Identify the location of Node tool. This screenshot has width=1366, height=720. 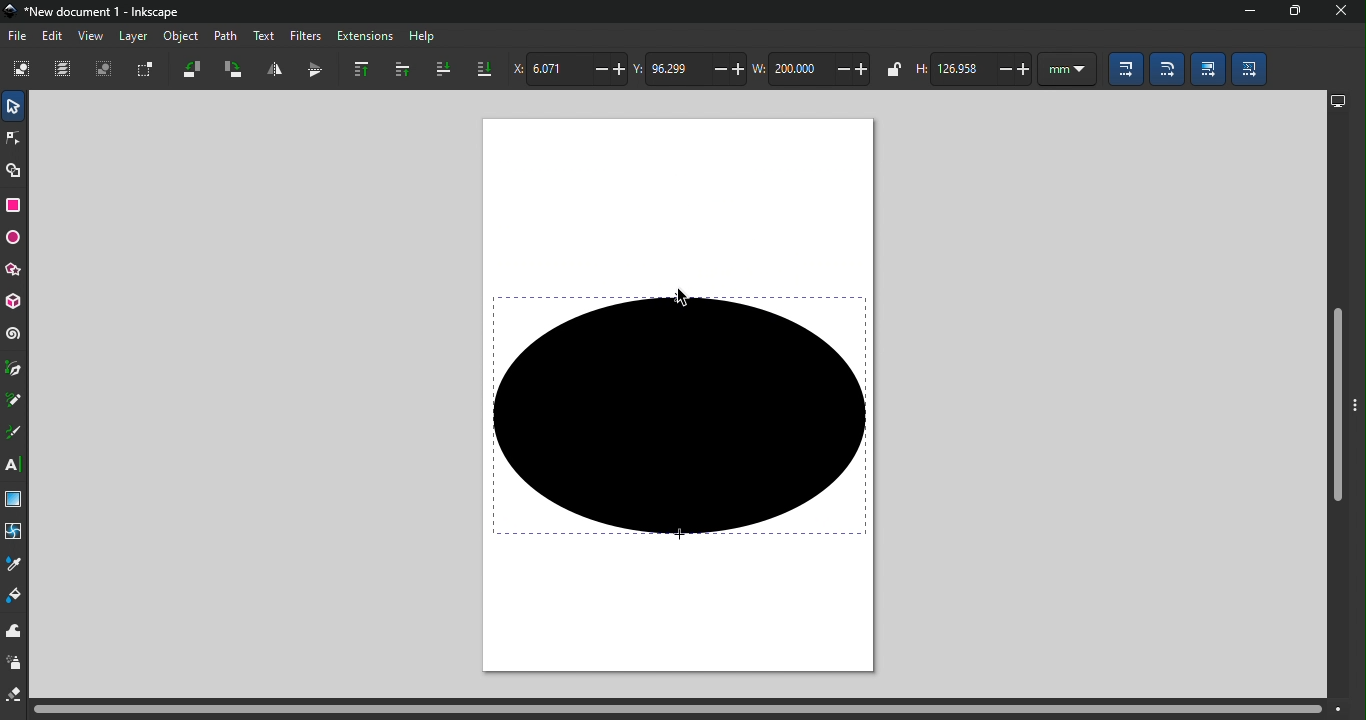
(16, 139).